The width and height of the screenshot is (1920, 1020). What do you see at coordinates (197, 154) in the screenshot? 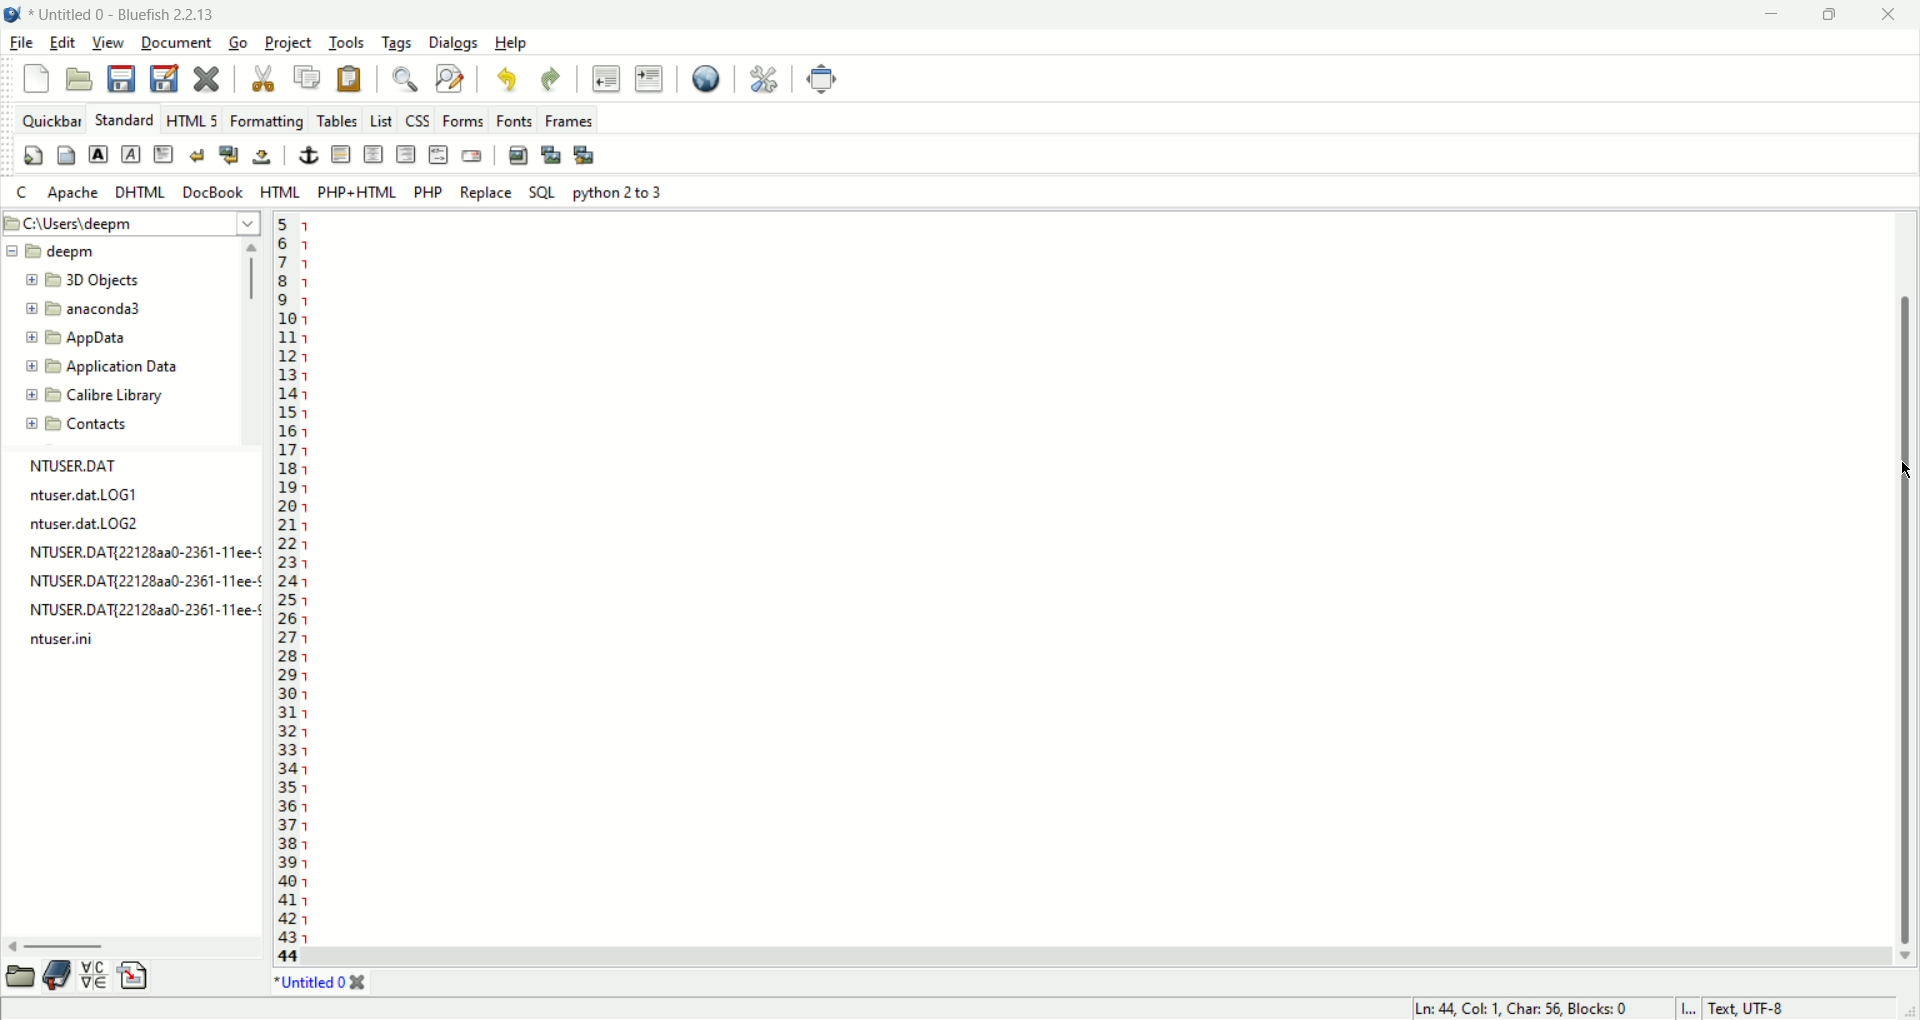
I see `break` at bounding box center [197, 154].